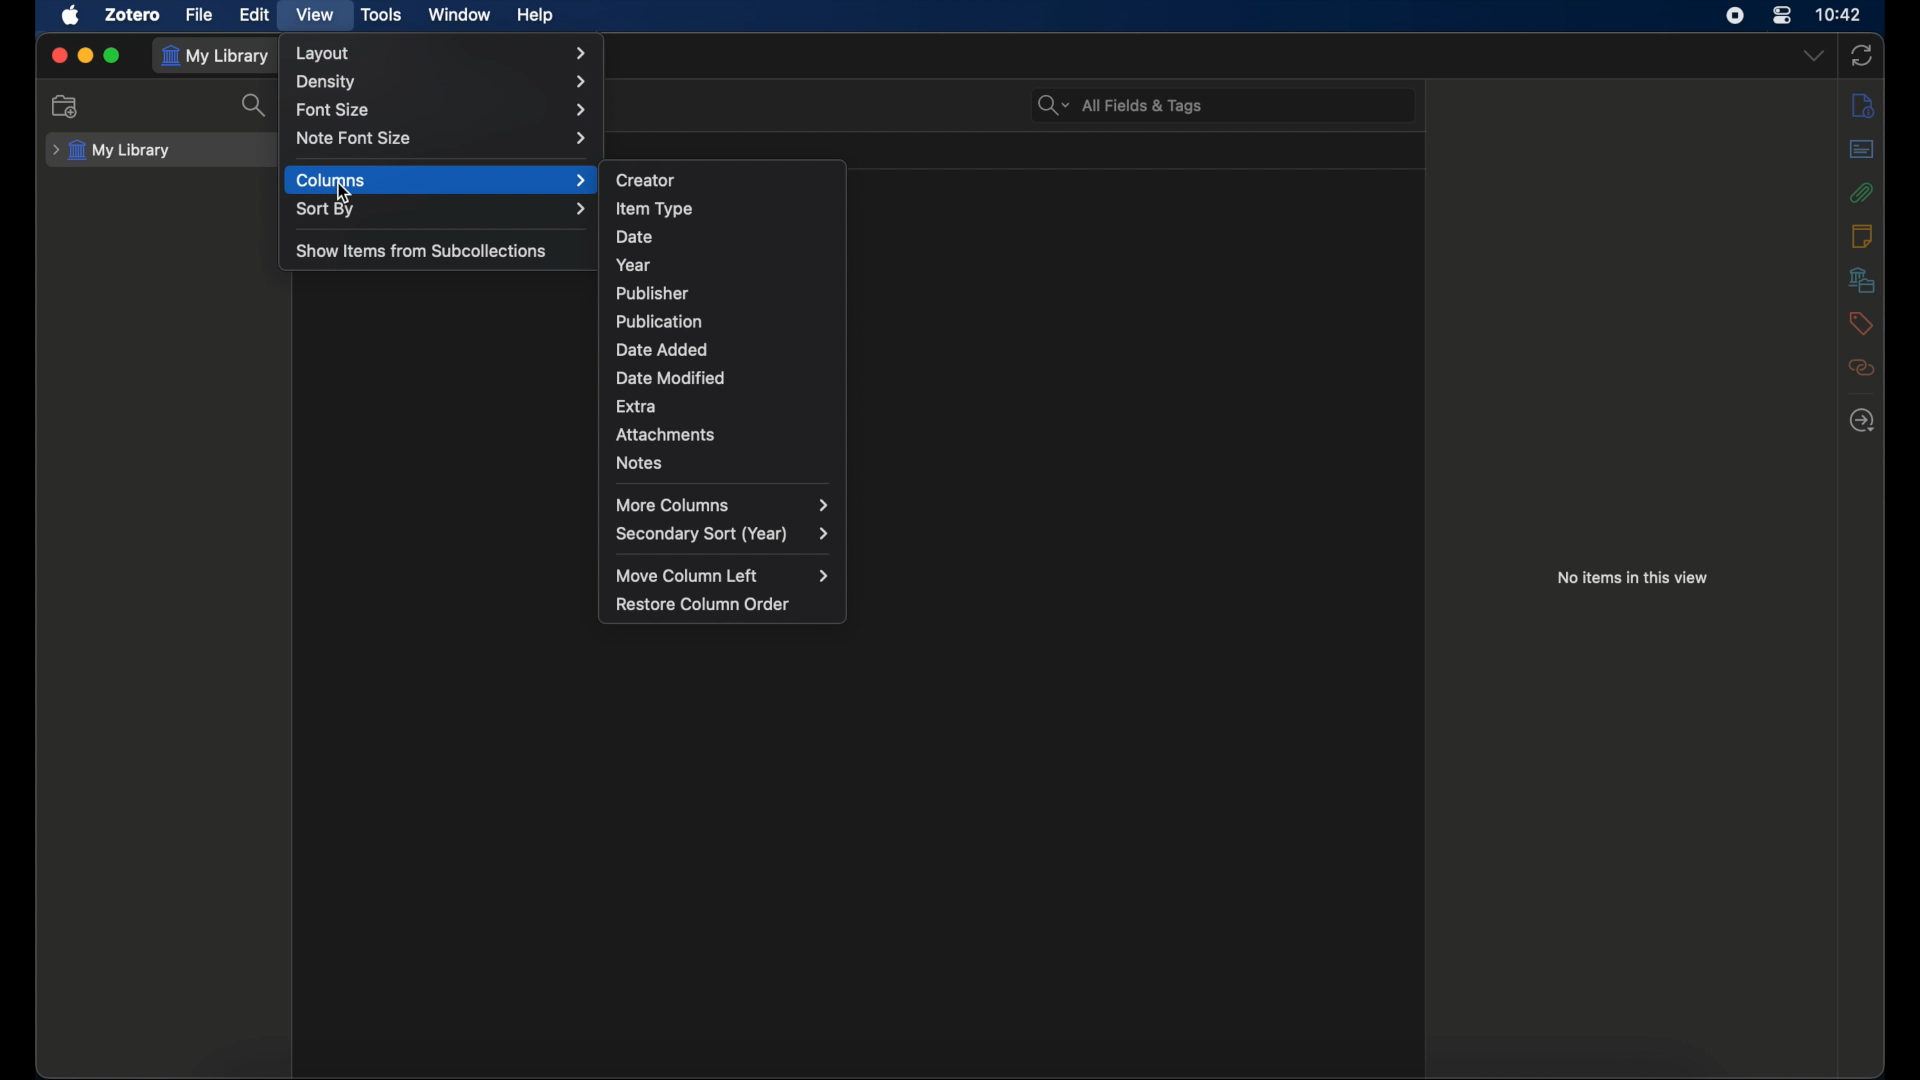 The image size is (1920, 1080). What do you see at coordinates (704, 604) in the screenshot?
I see `restore column order` at bounding box center [704, 604].